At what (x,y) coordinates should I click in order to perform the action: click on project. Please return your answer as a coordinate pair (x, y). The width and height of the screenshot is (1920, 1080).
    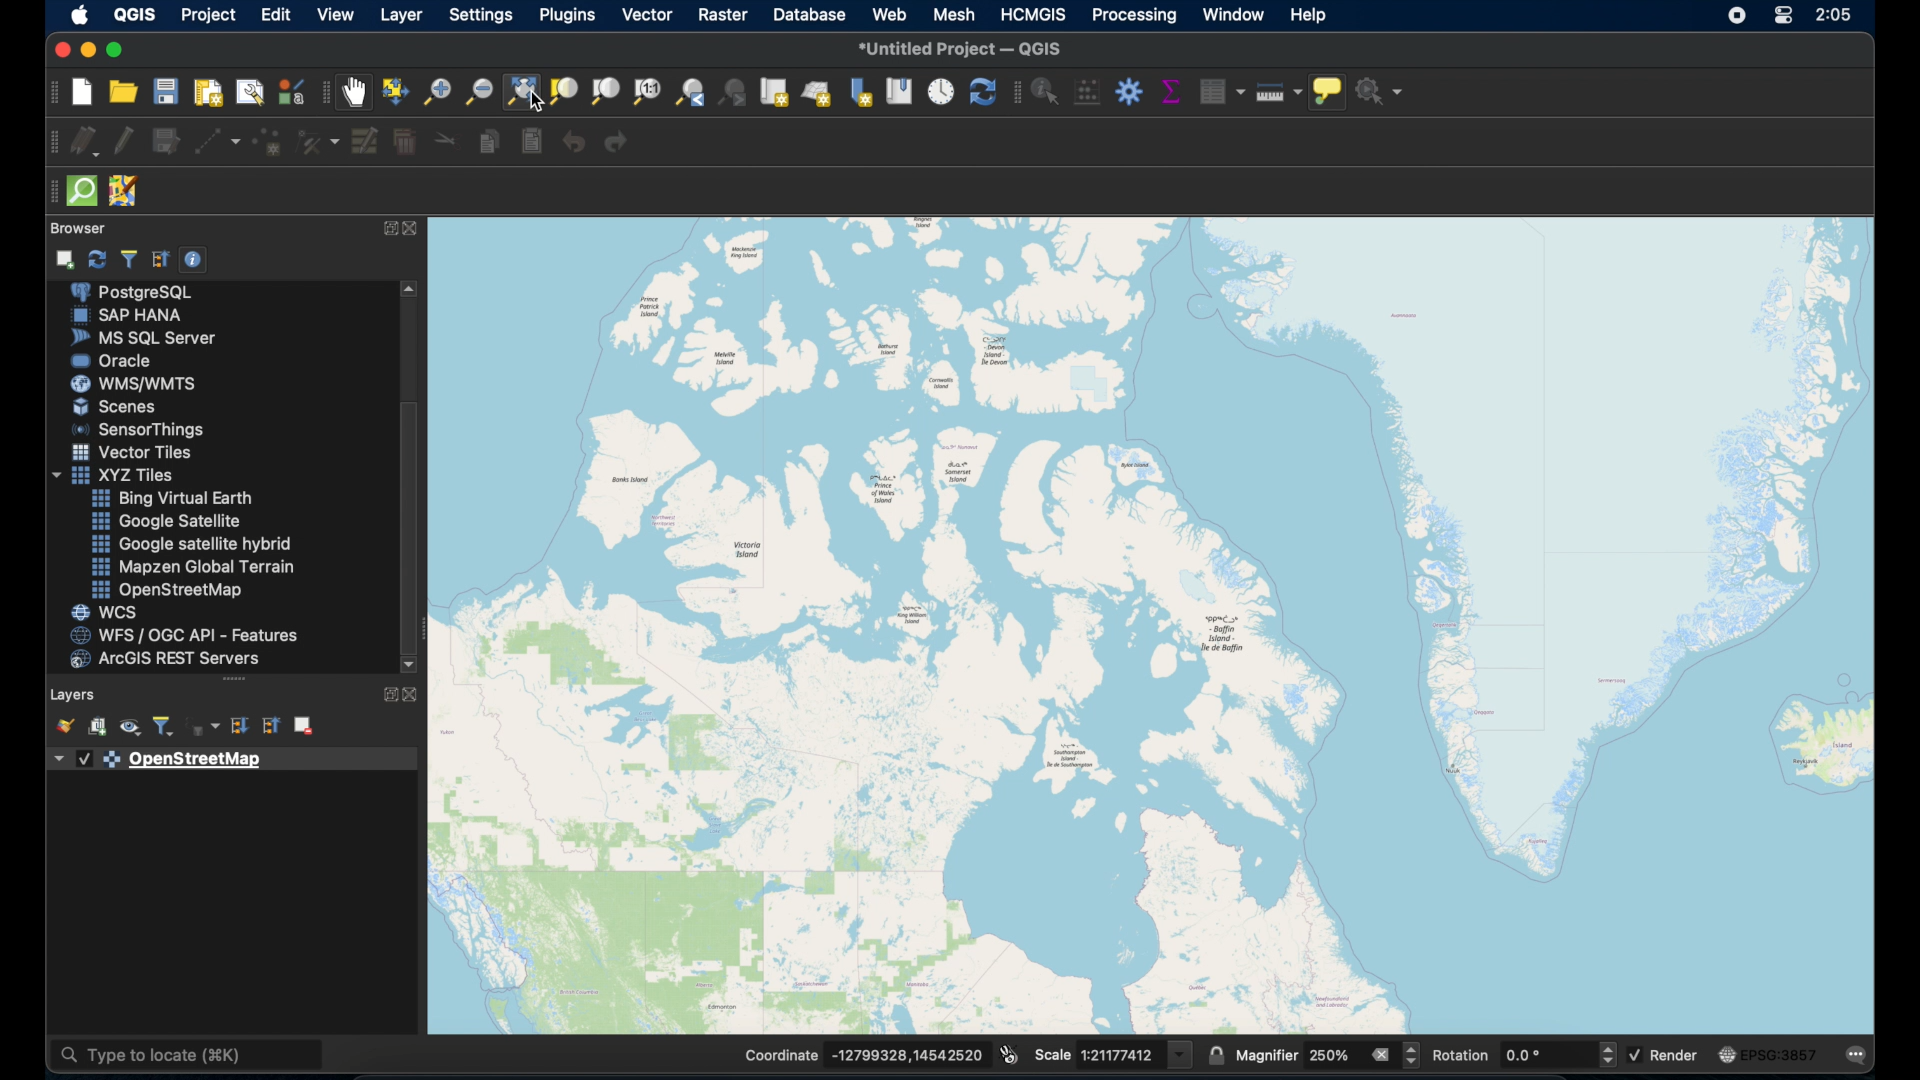
    Looking at the image, I should click on (205, 15).